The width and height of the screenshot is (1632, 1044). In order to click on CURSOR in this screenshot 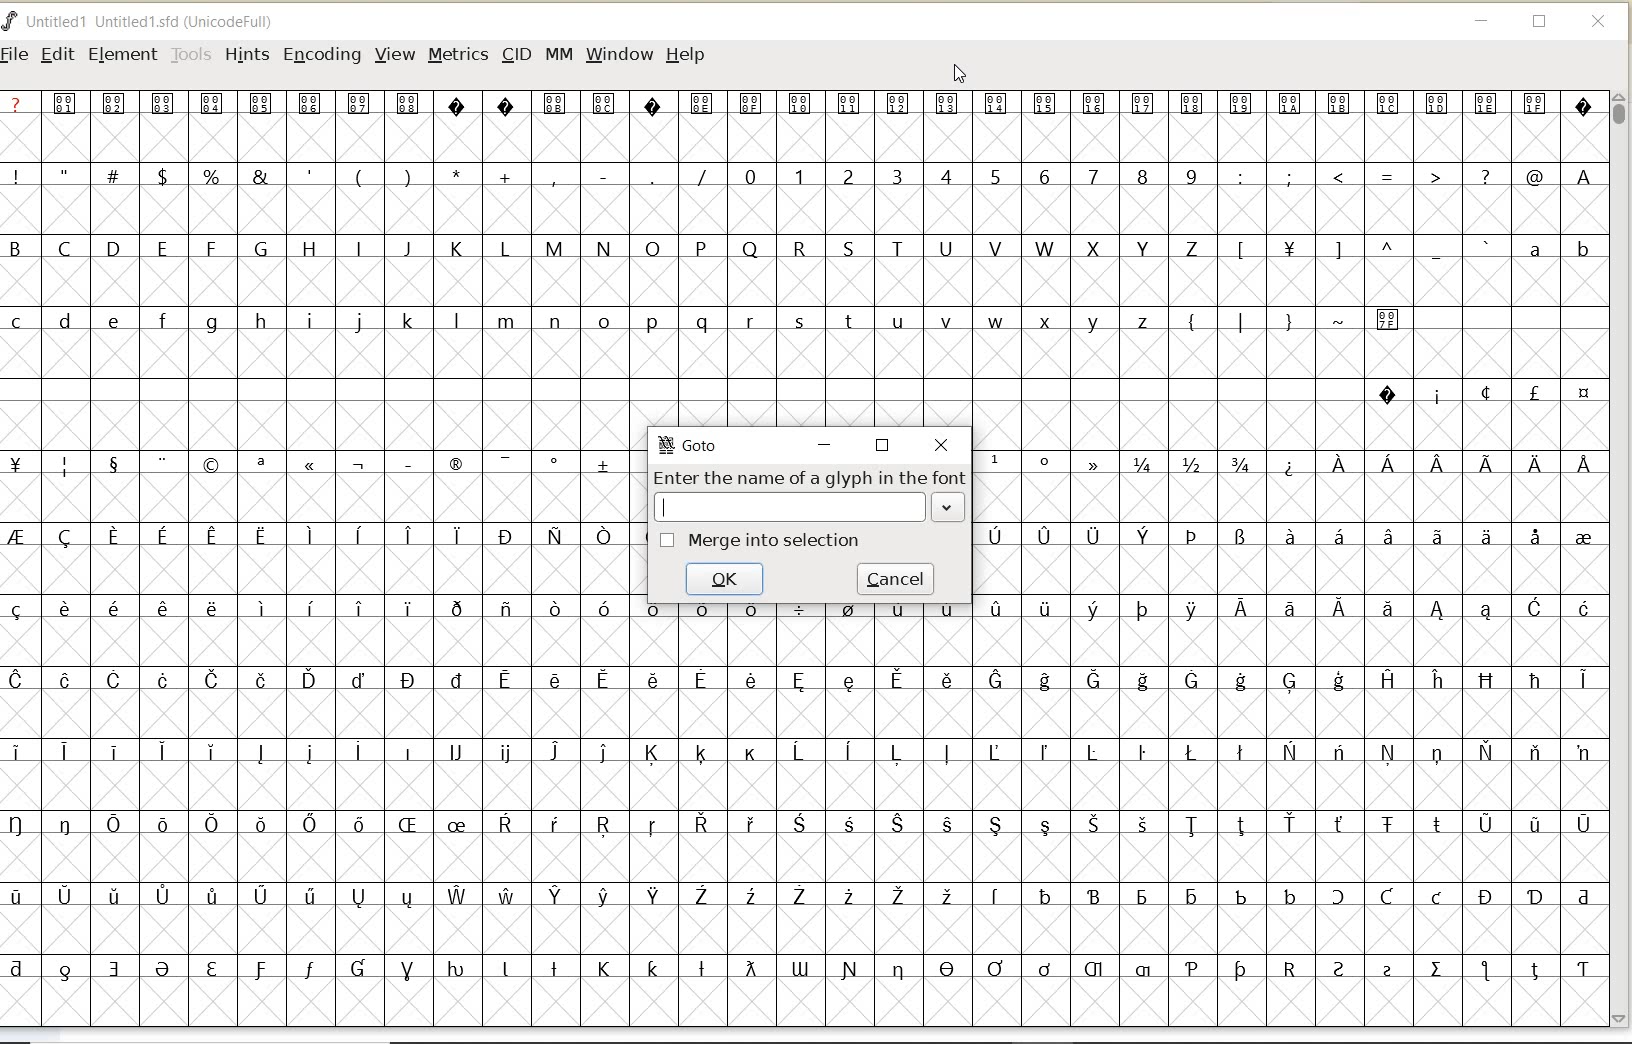, I will do `click(961, 75)`.